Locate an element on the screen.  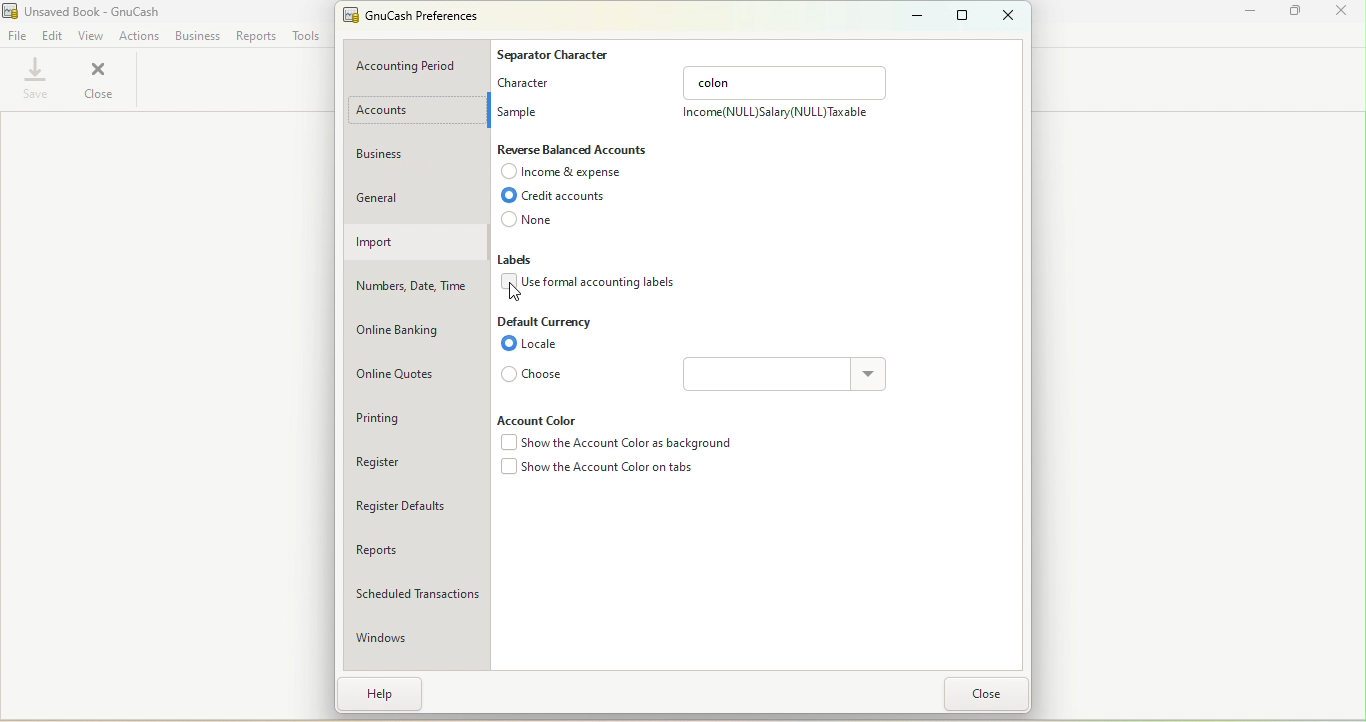
Cursor is located at coordinates (520, 291).